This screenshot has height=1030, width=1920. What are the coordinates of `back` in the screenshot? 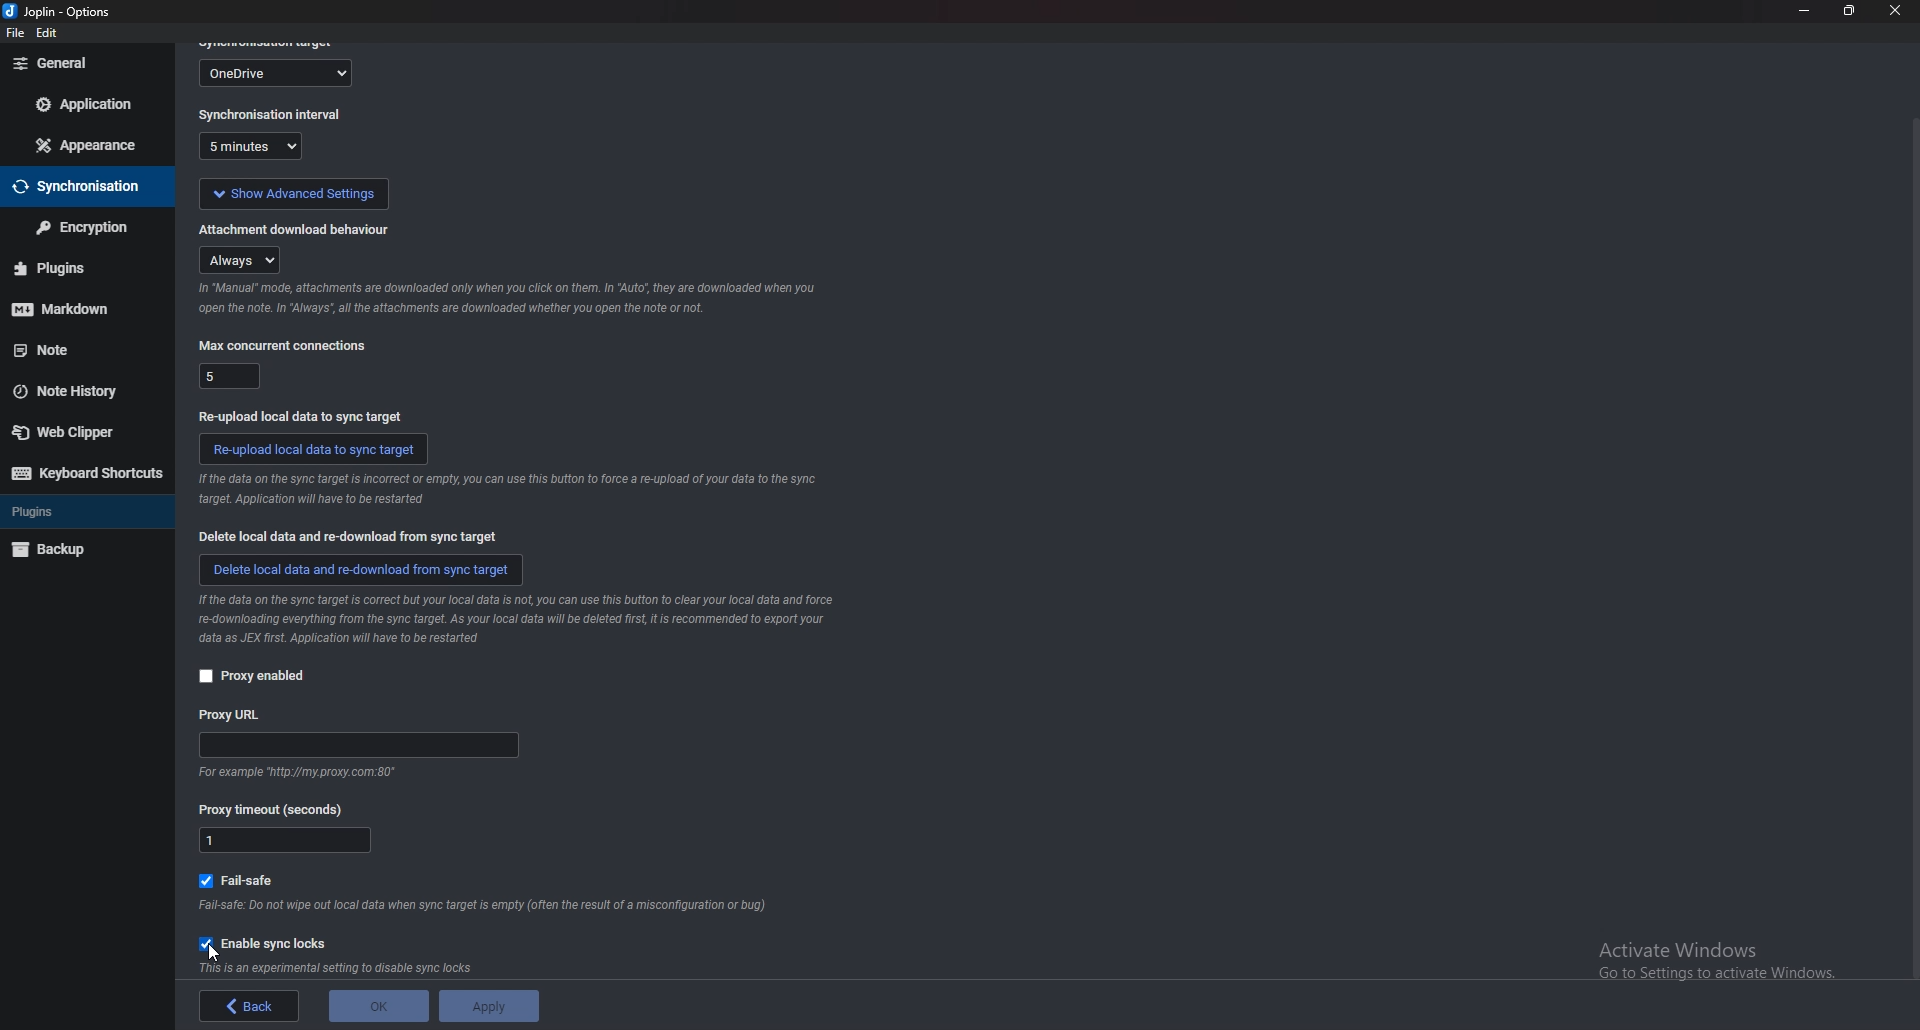 It's located at (253, 1007).